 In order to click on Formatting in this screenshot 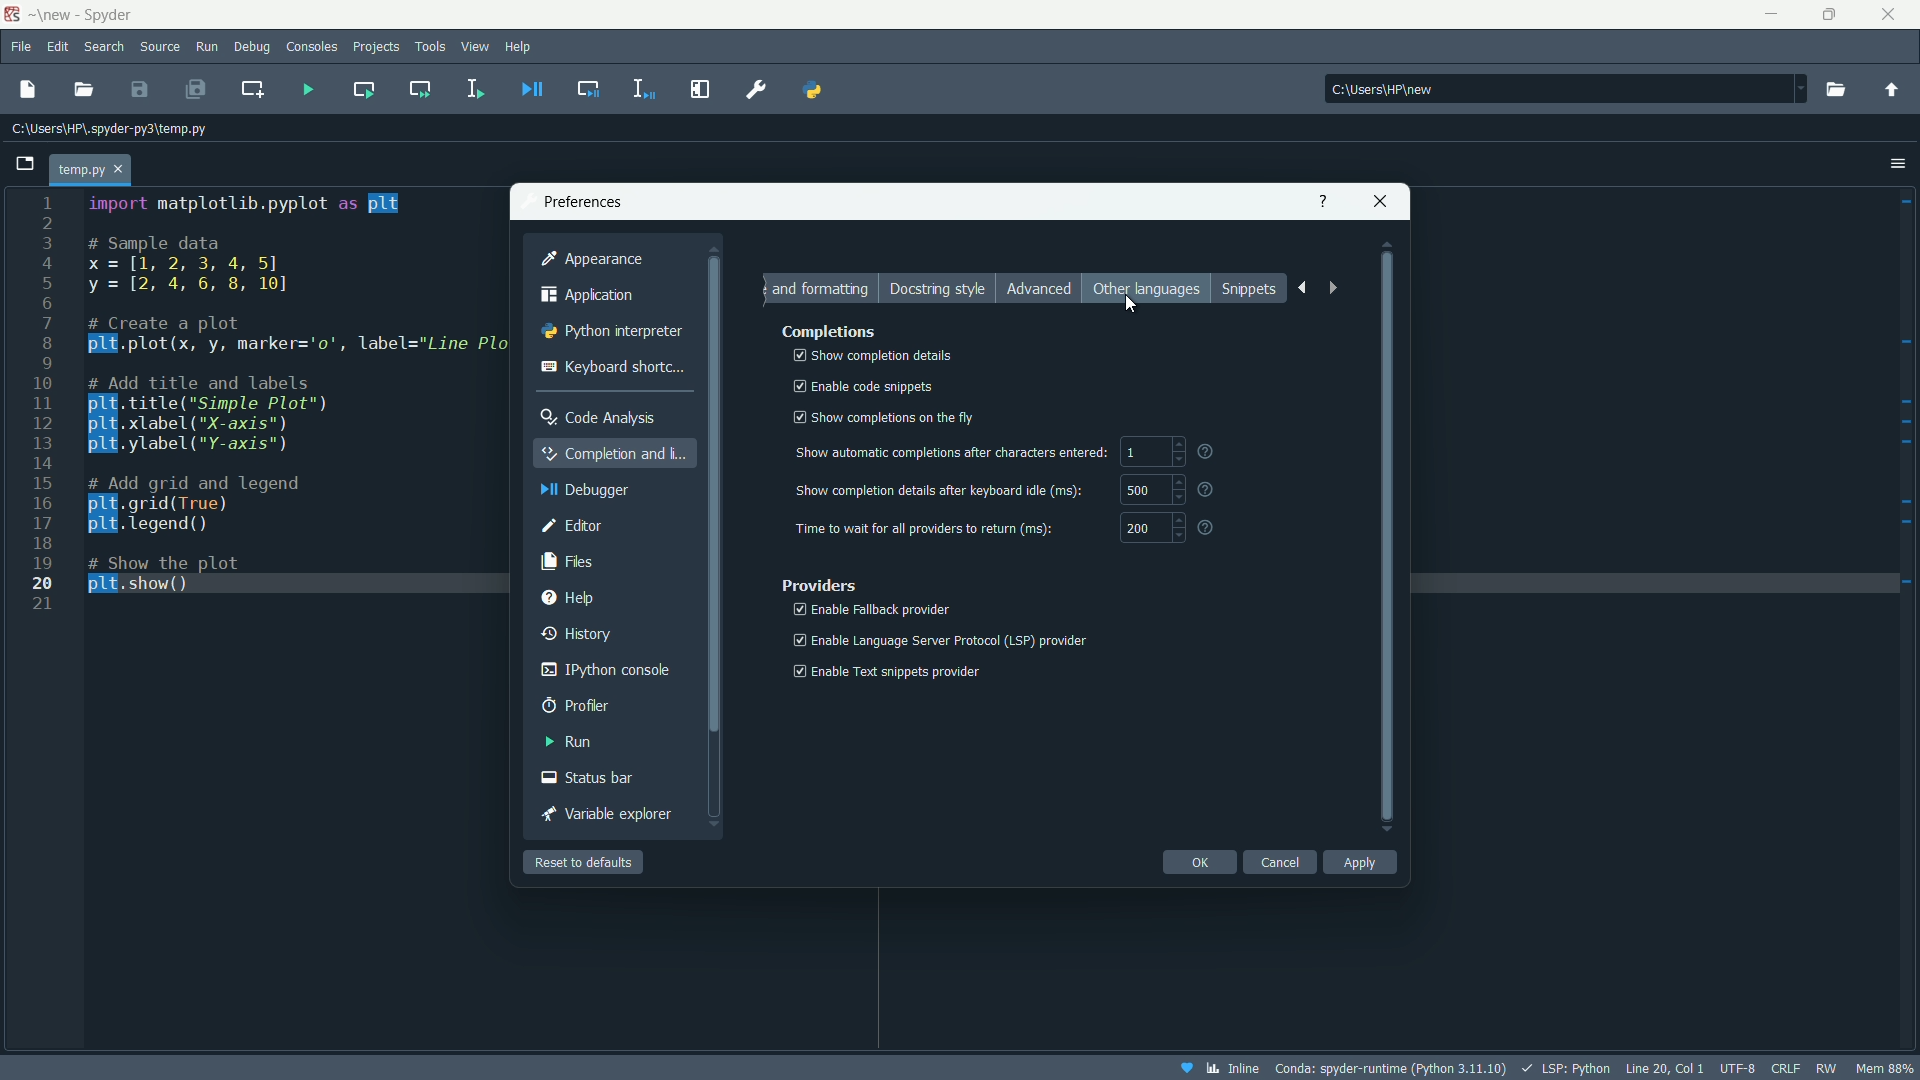, I will do `click(824, 288)`.